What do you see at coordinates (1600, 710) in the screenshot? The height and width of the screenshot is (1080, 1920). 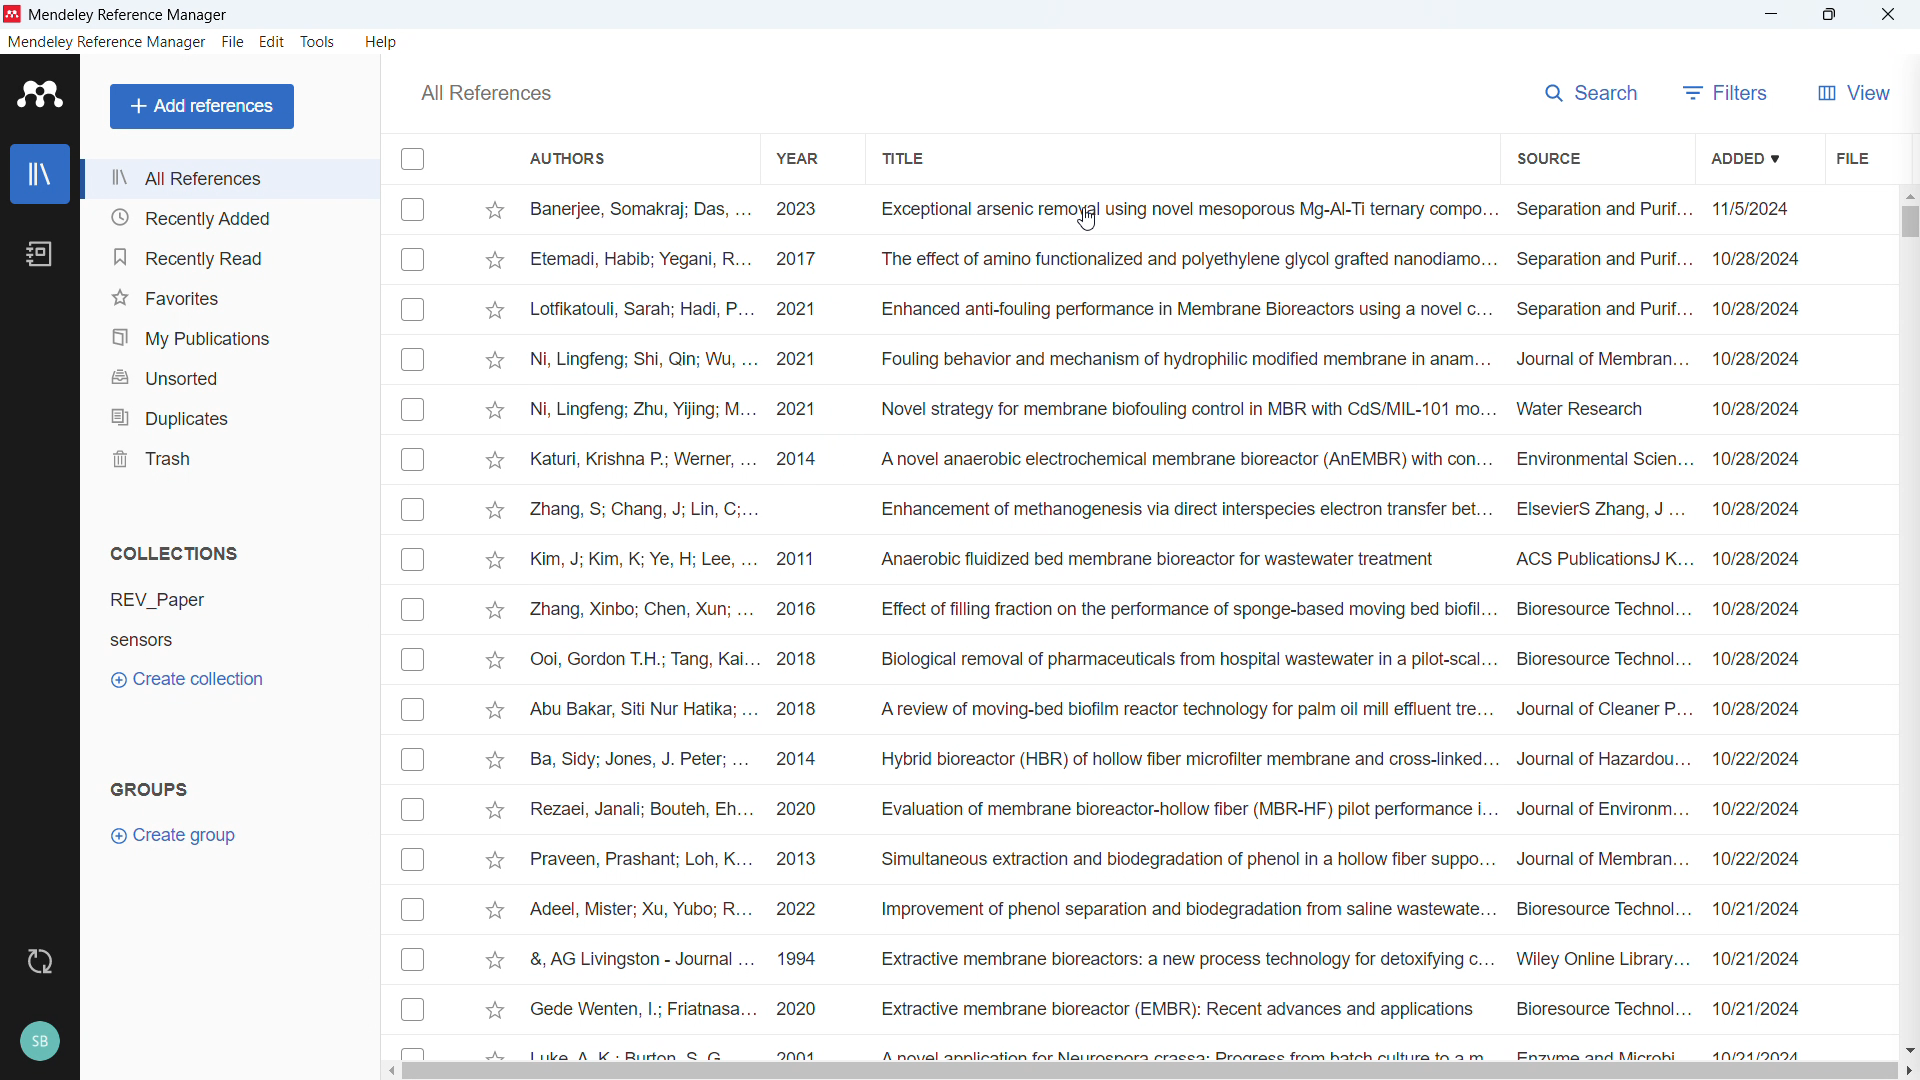 I see `journal of cleaner p` at bounding box center [1600, 710].